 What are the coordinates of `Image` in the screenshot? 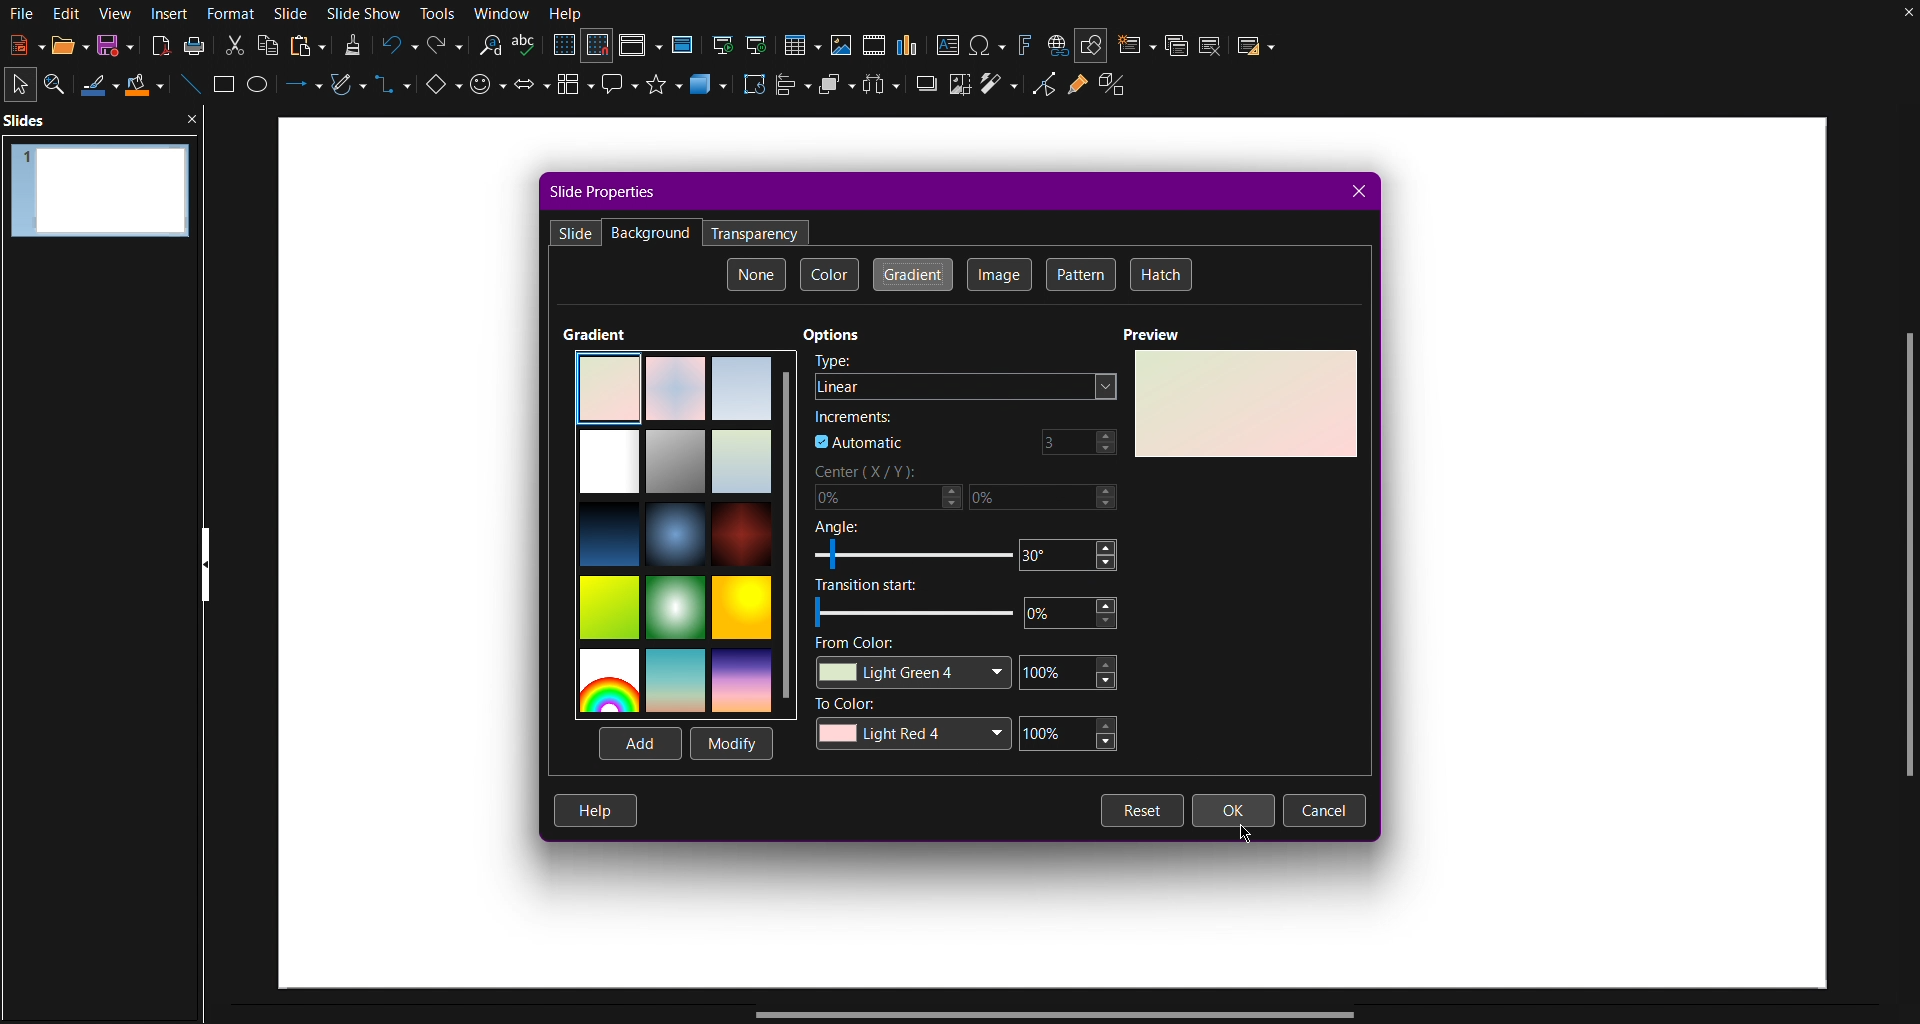 It's located at (999, 275).